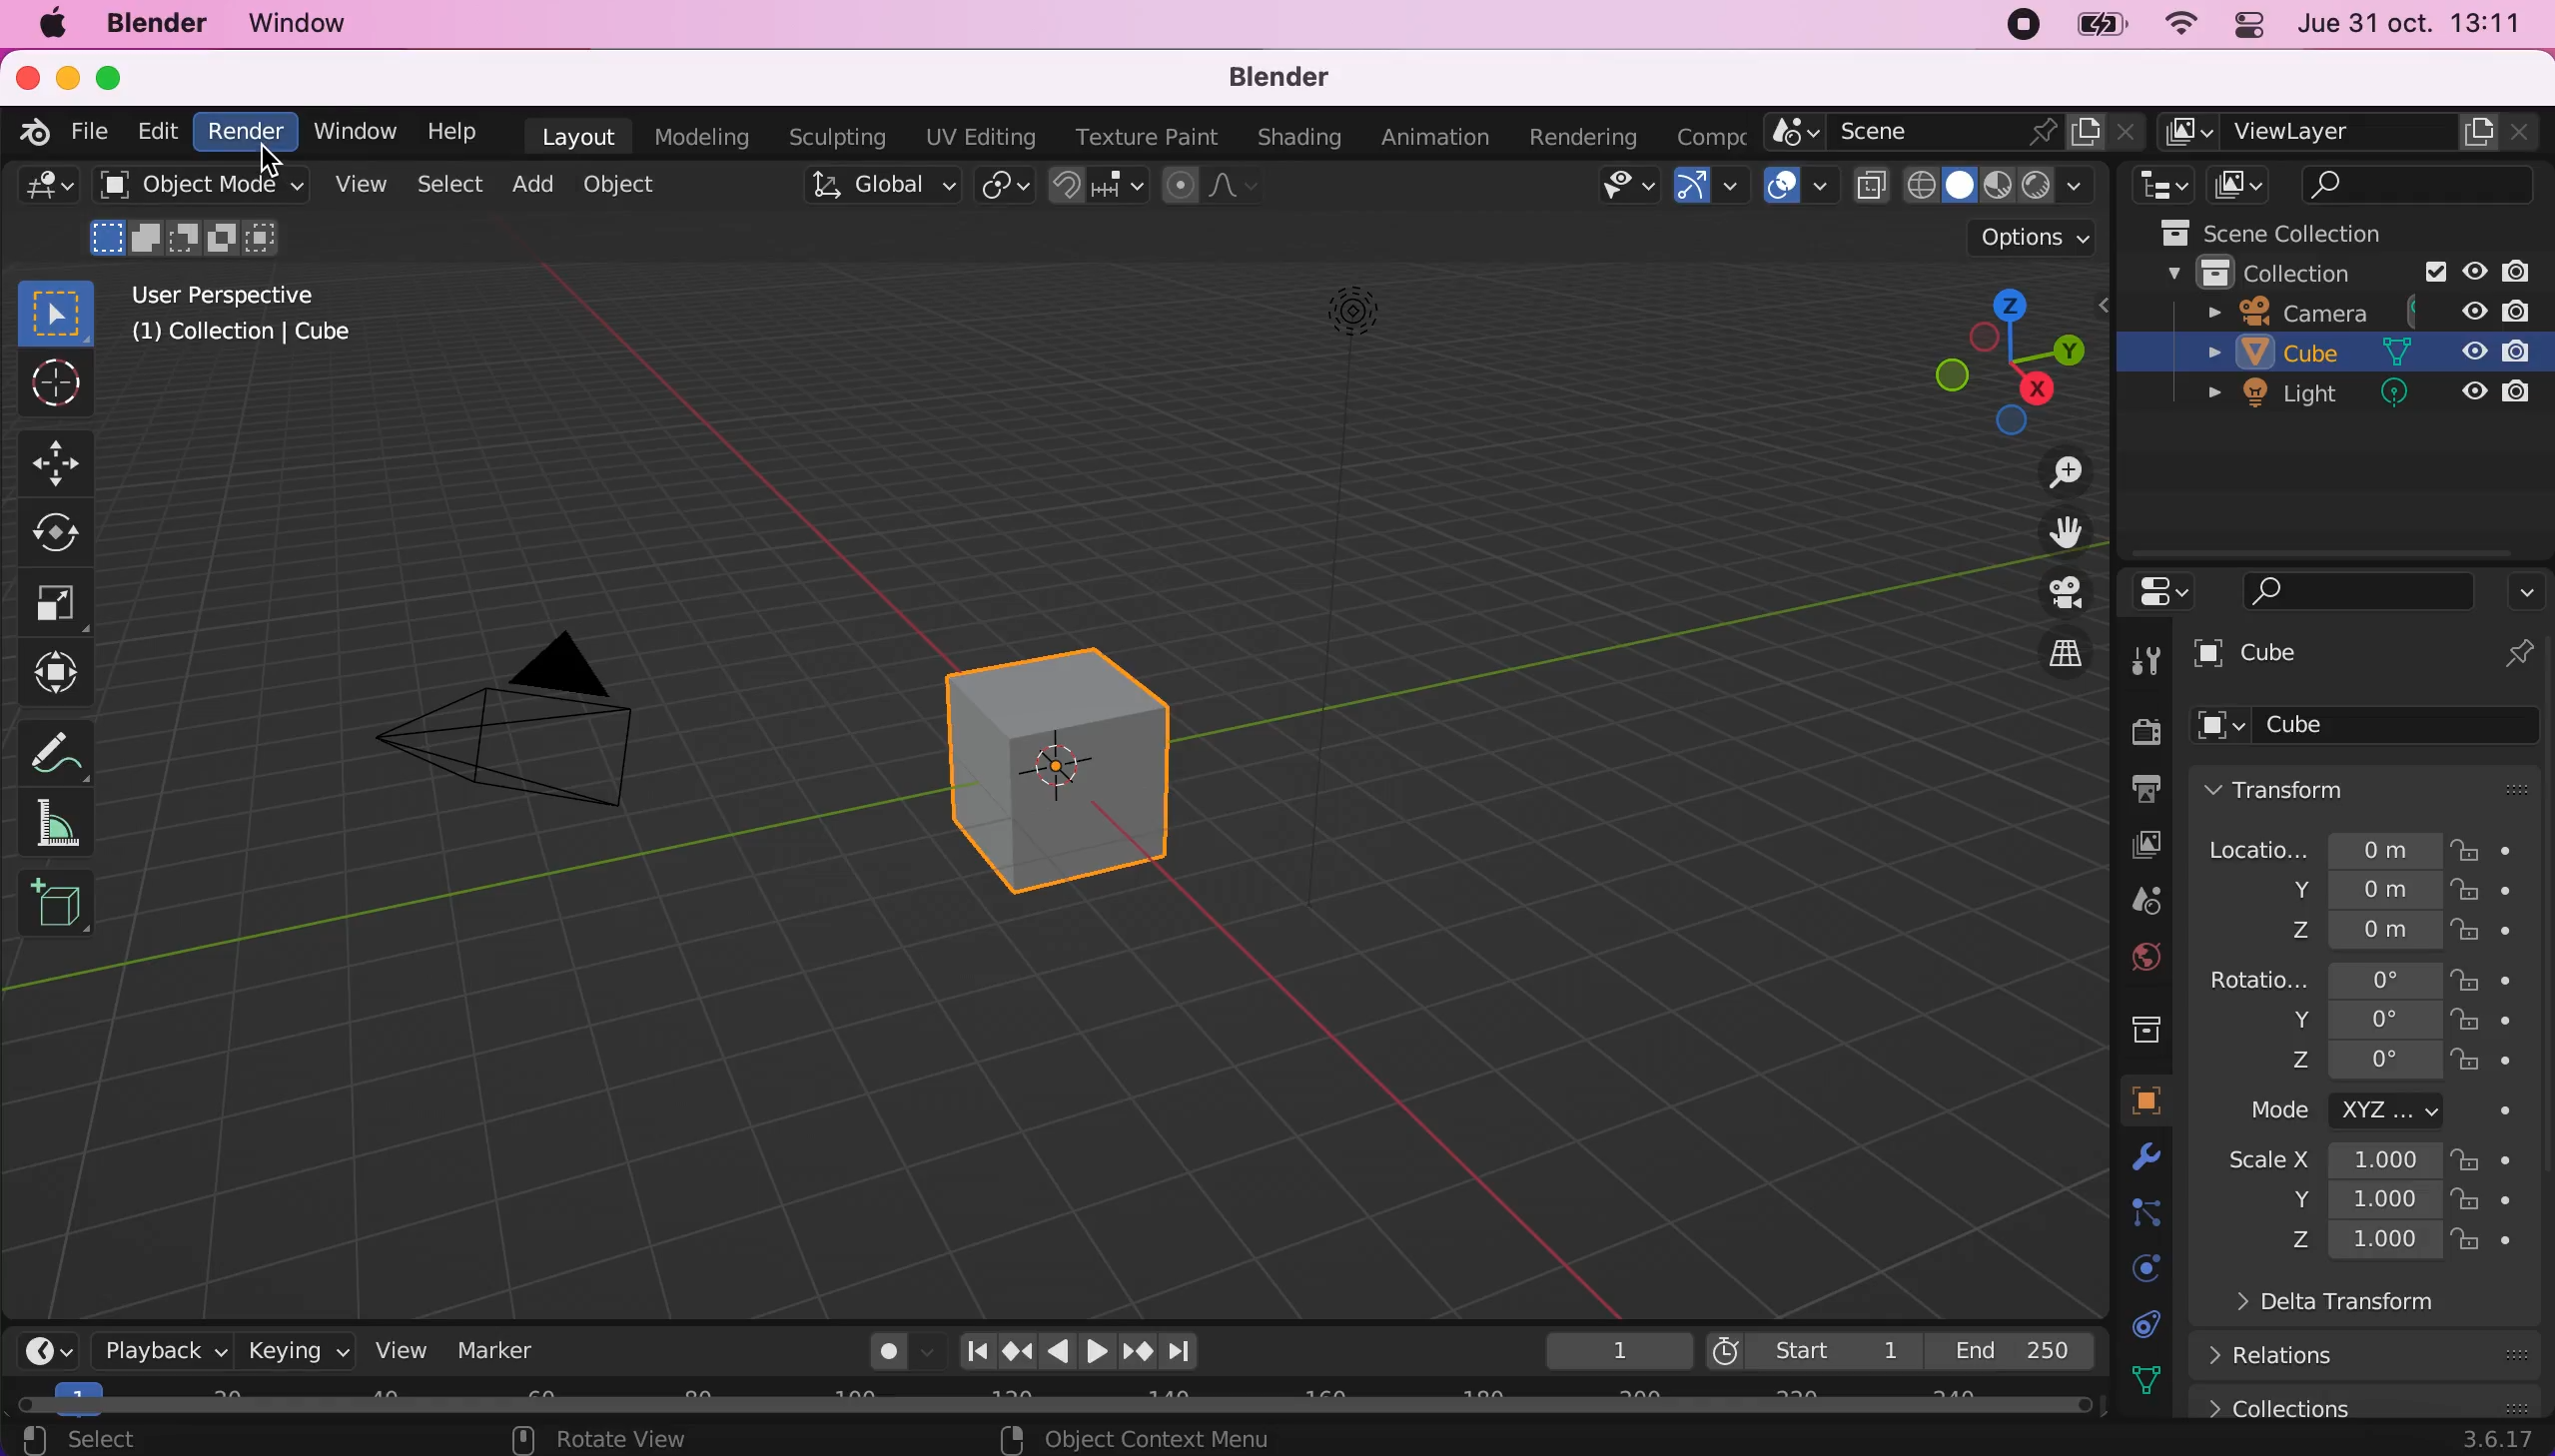 The image size is (2555, 1456). Describe the element at coordinates (2049, 473) in the screenshot. I see `zoom in/out` at that location.